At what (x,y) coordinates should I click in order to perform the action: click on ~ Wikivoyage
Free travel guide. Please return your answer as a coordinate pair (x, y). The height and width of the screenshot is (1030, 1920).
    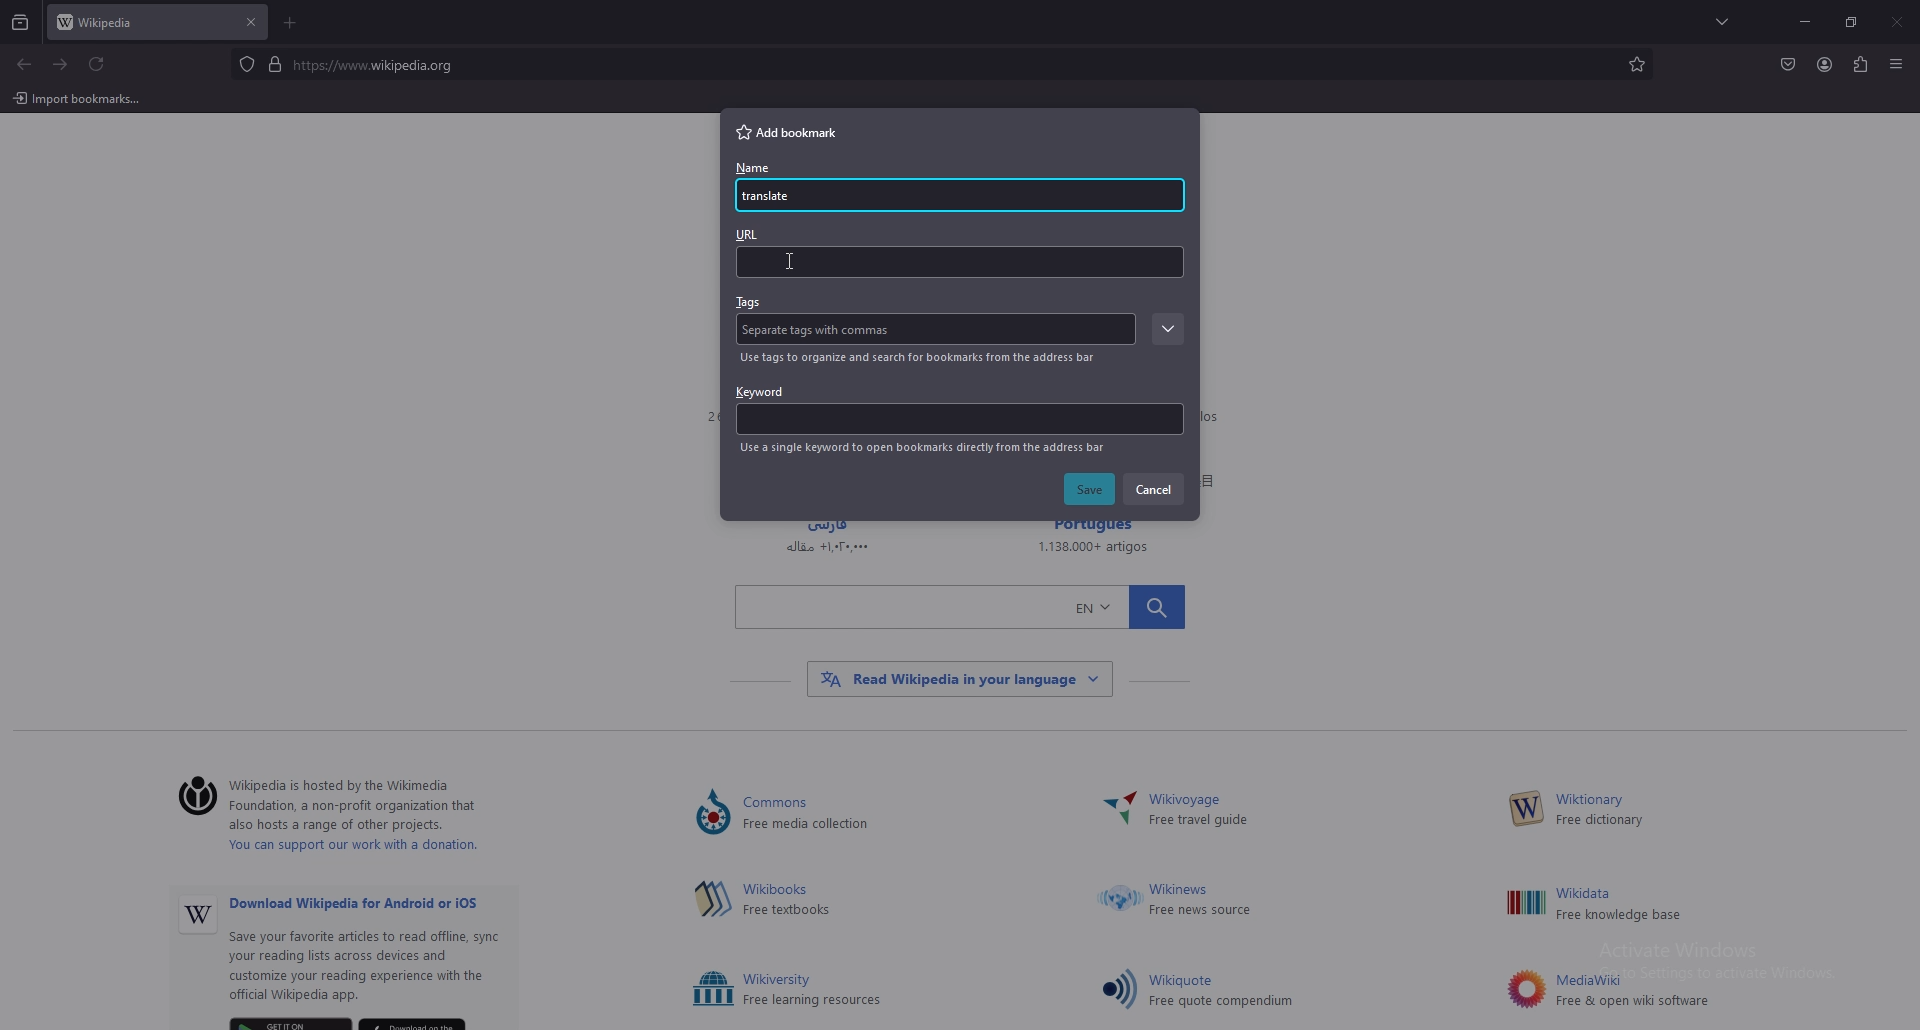
    Looking at the image, I should click on (1208, 811).